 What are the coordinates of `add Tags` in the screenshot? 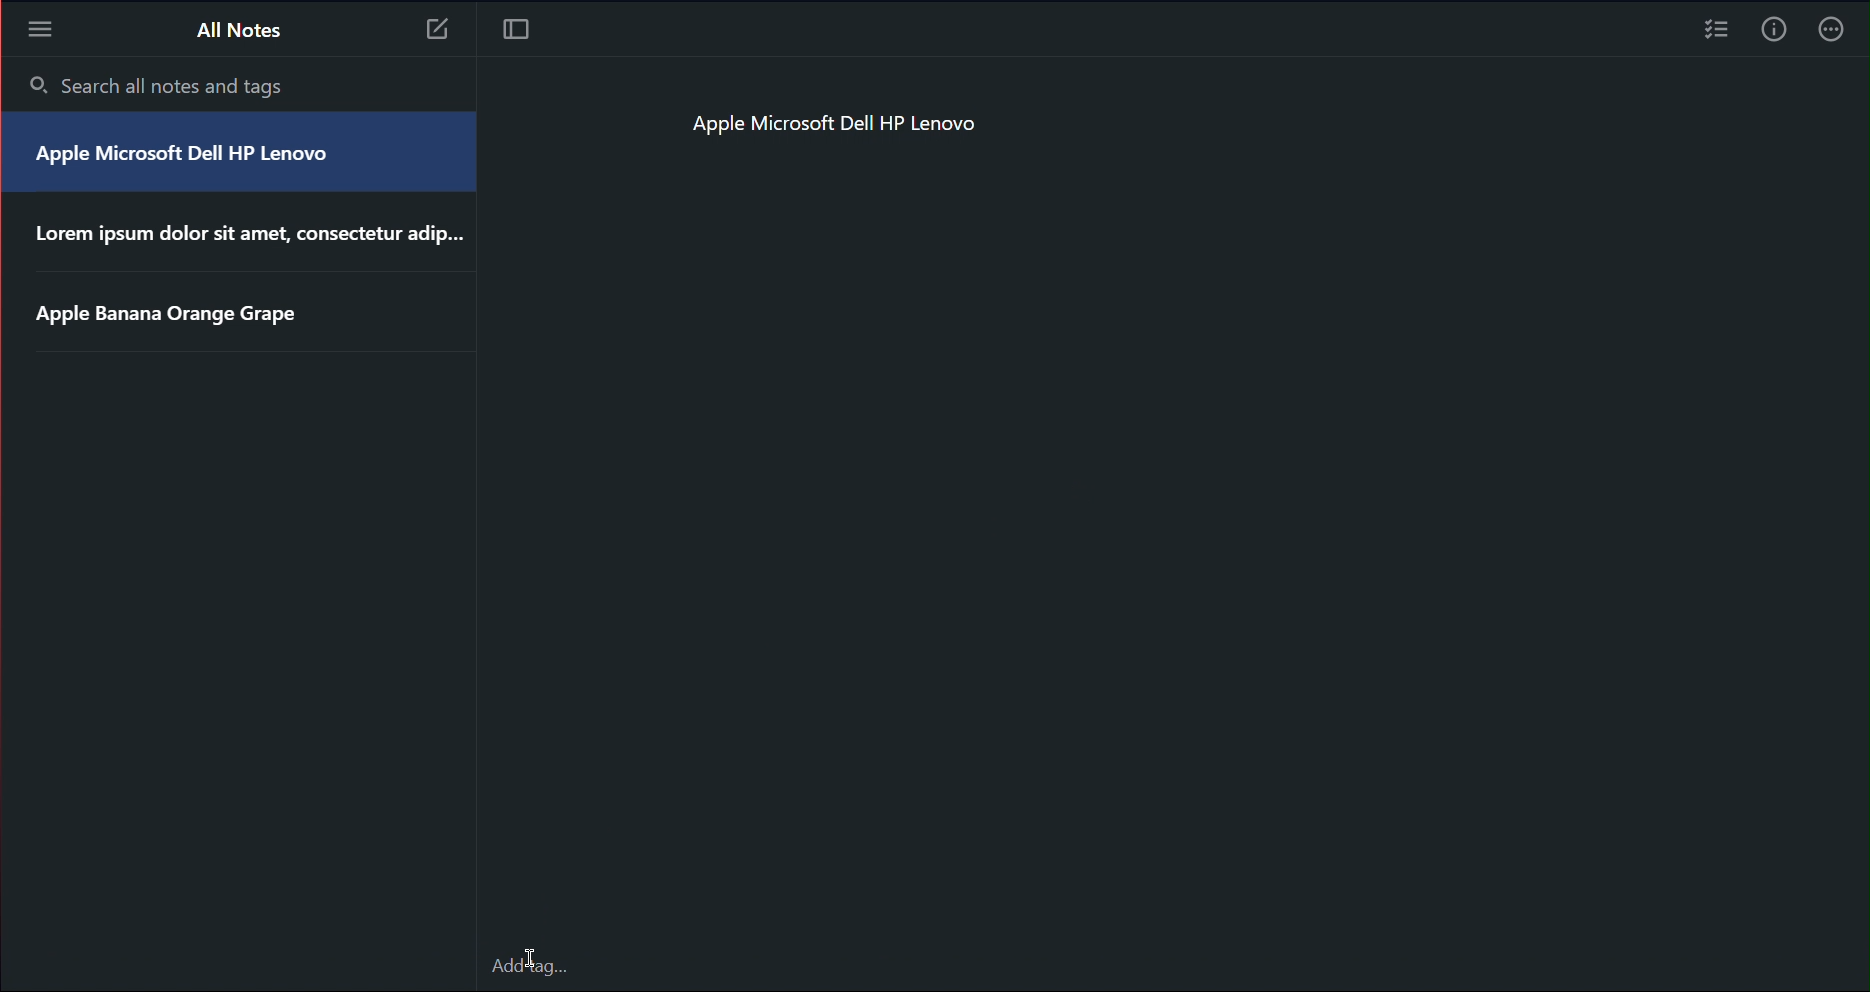 It's located at (532, 969).